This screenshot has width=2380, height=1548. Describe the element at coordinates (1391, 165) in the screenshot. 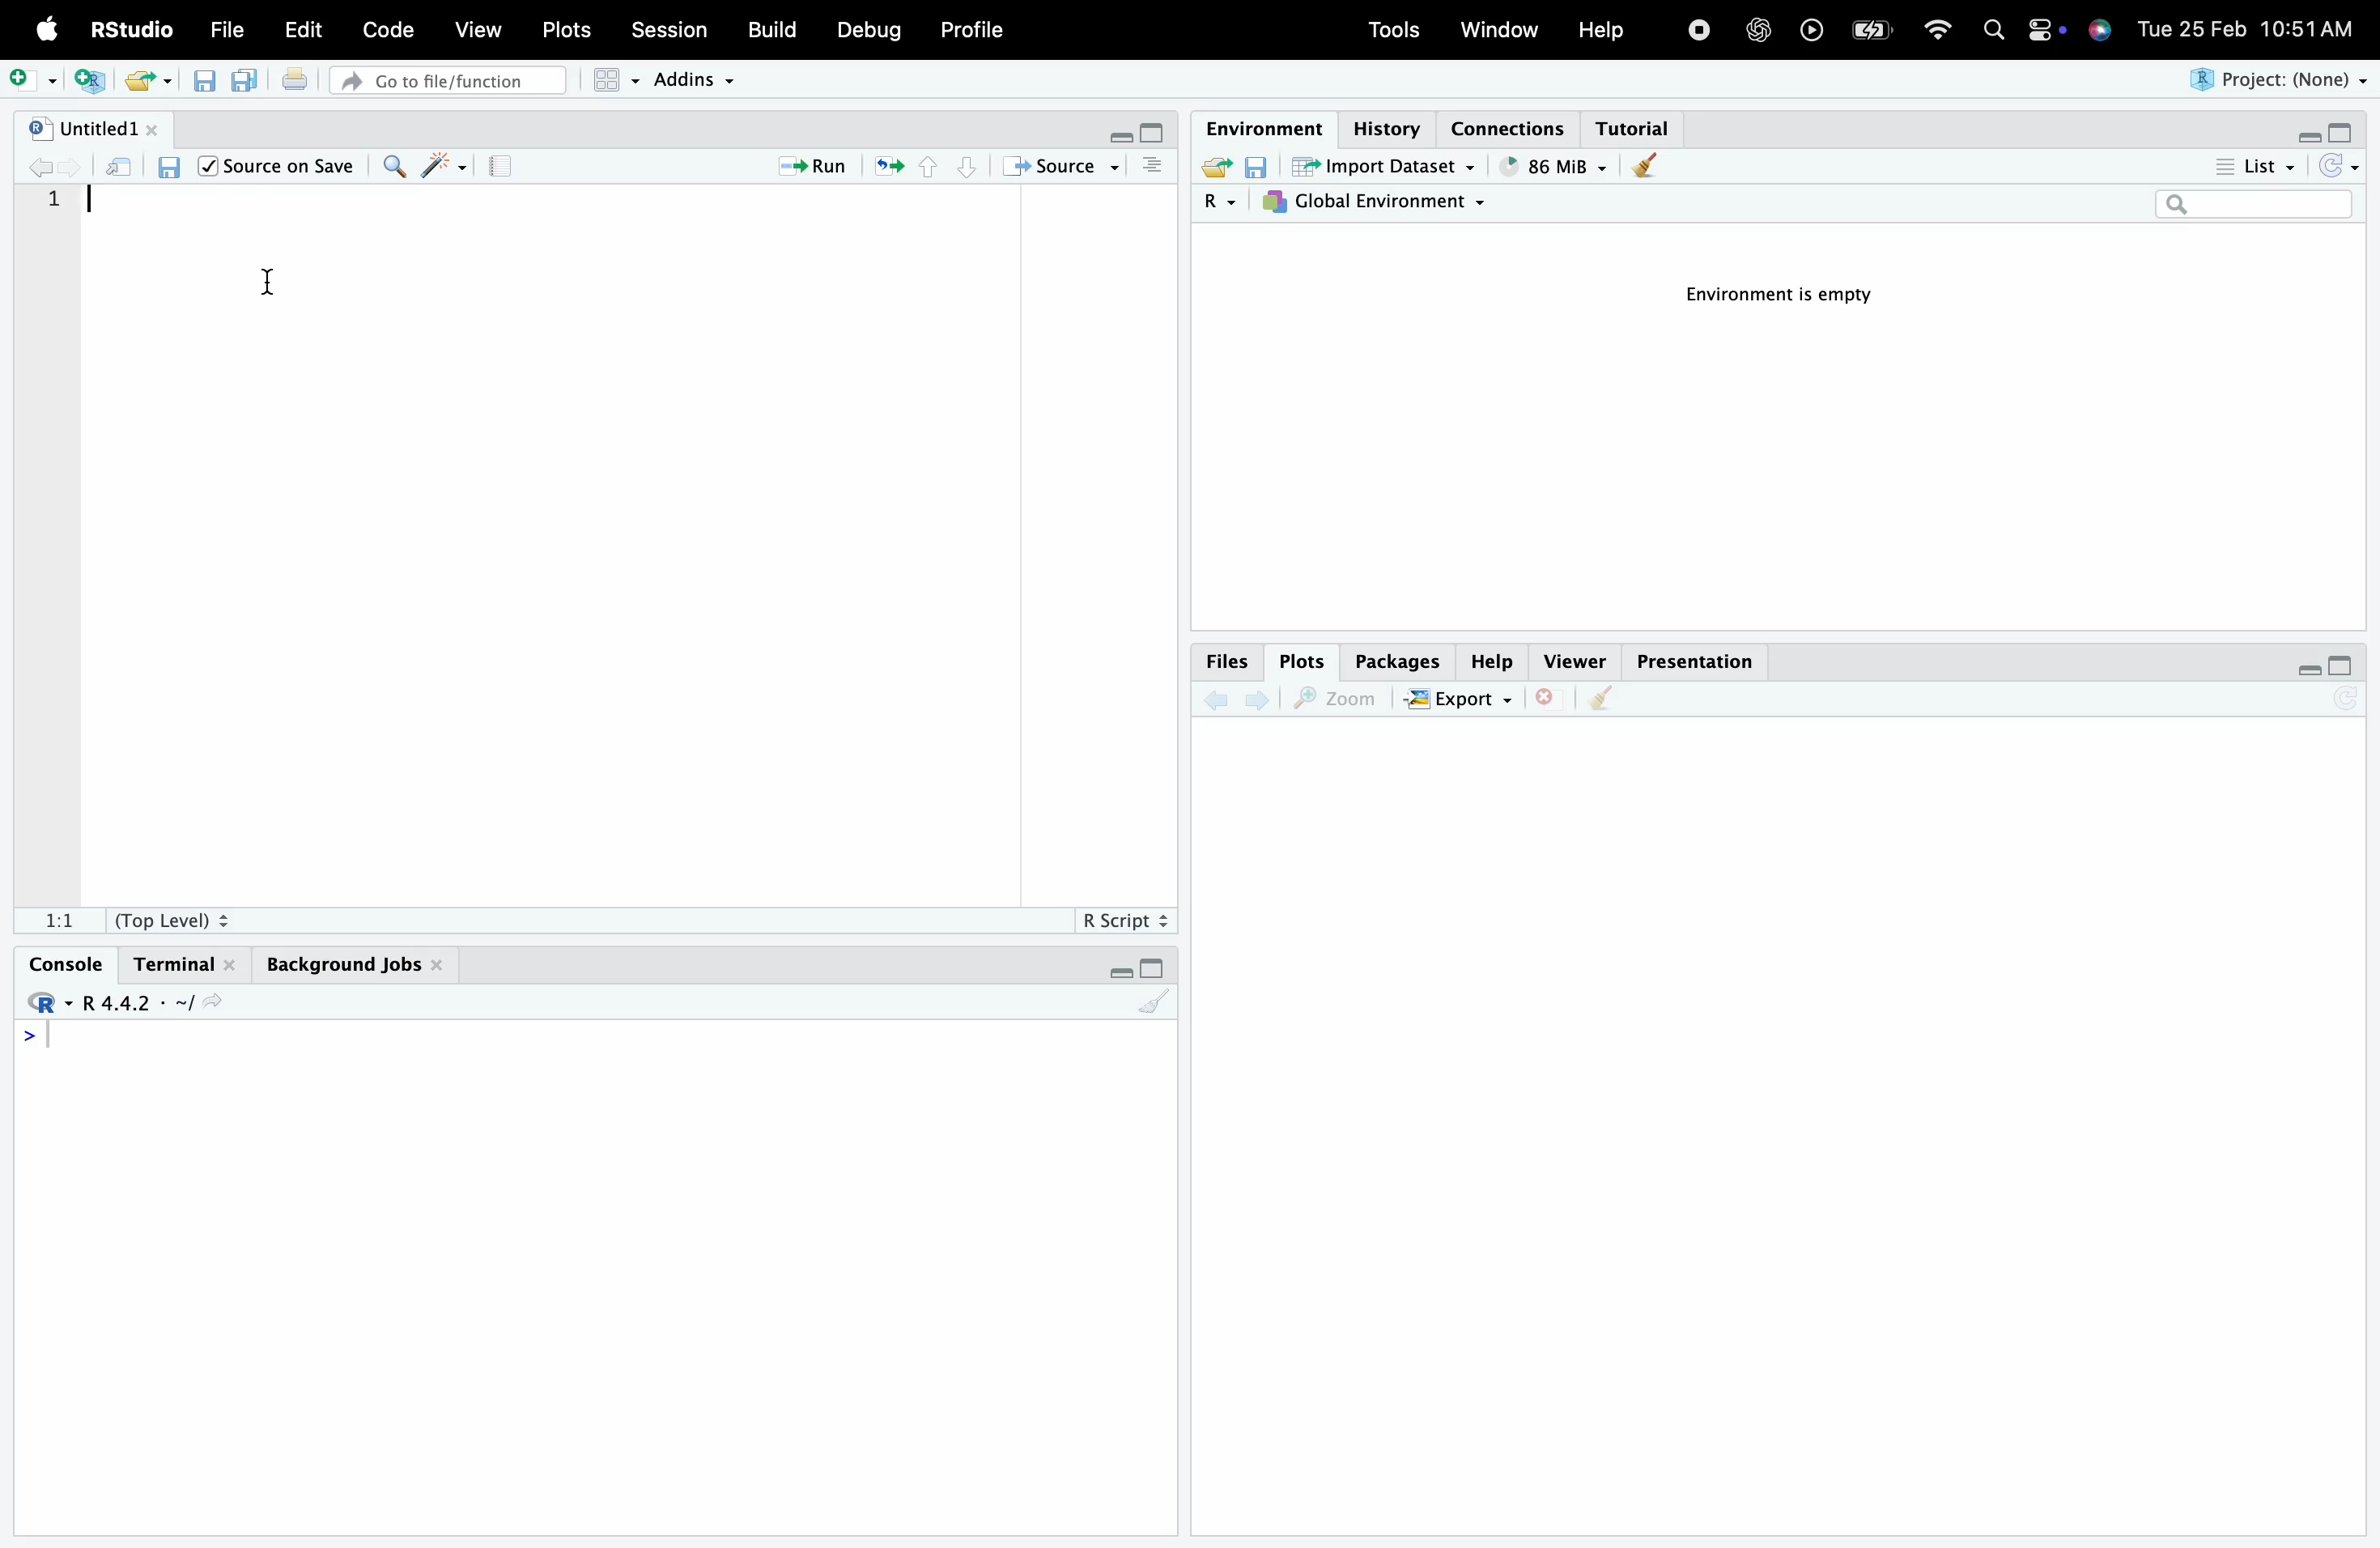

I see `import dataset ~ .` at that location.